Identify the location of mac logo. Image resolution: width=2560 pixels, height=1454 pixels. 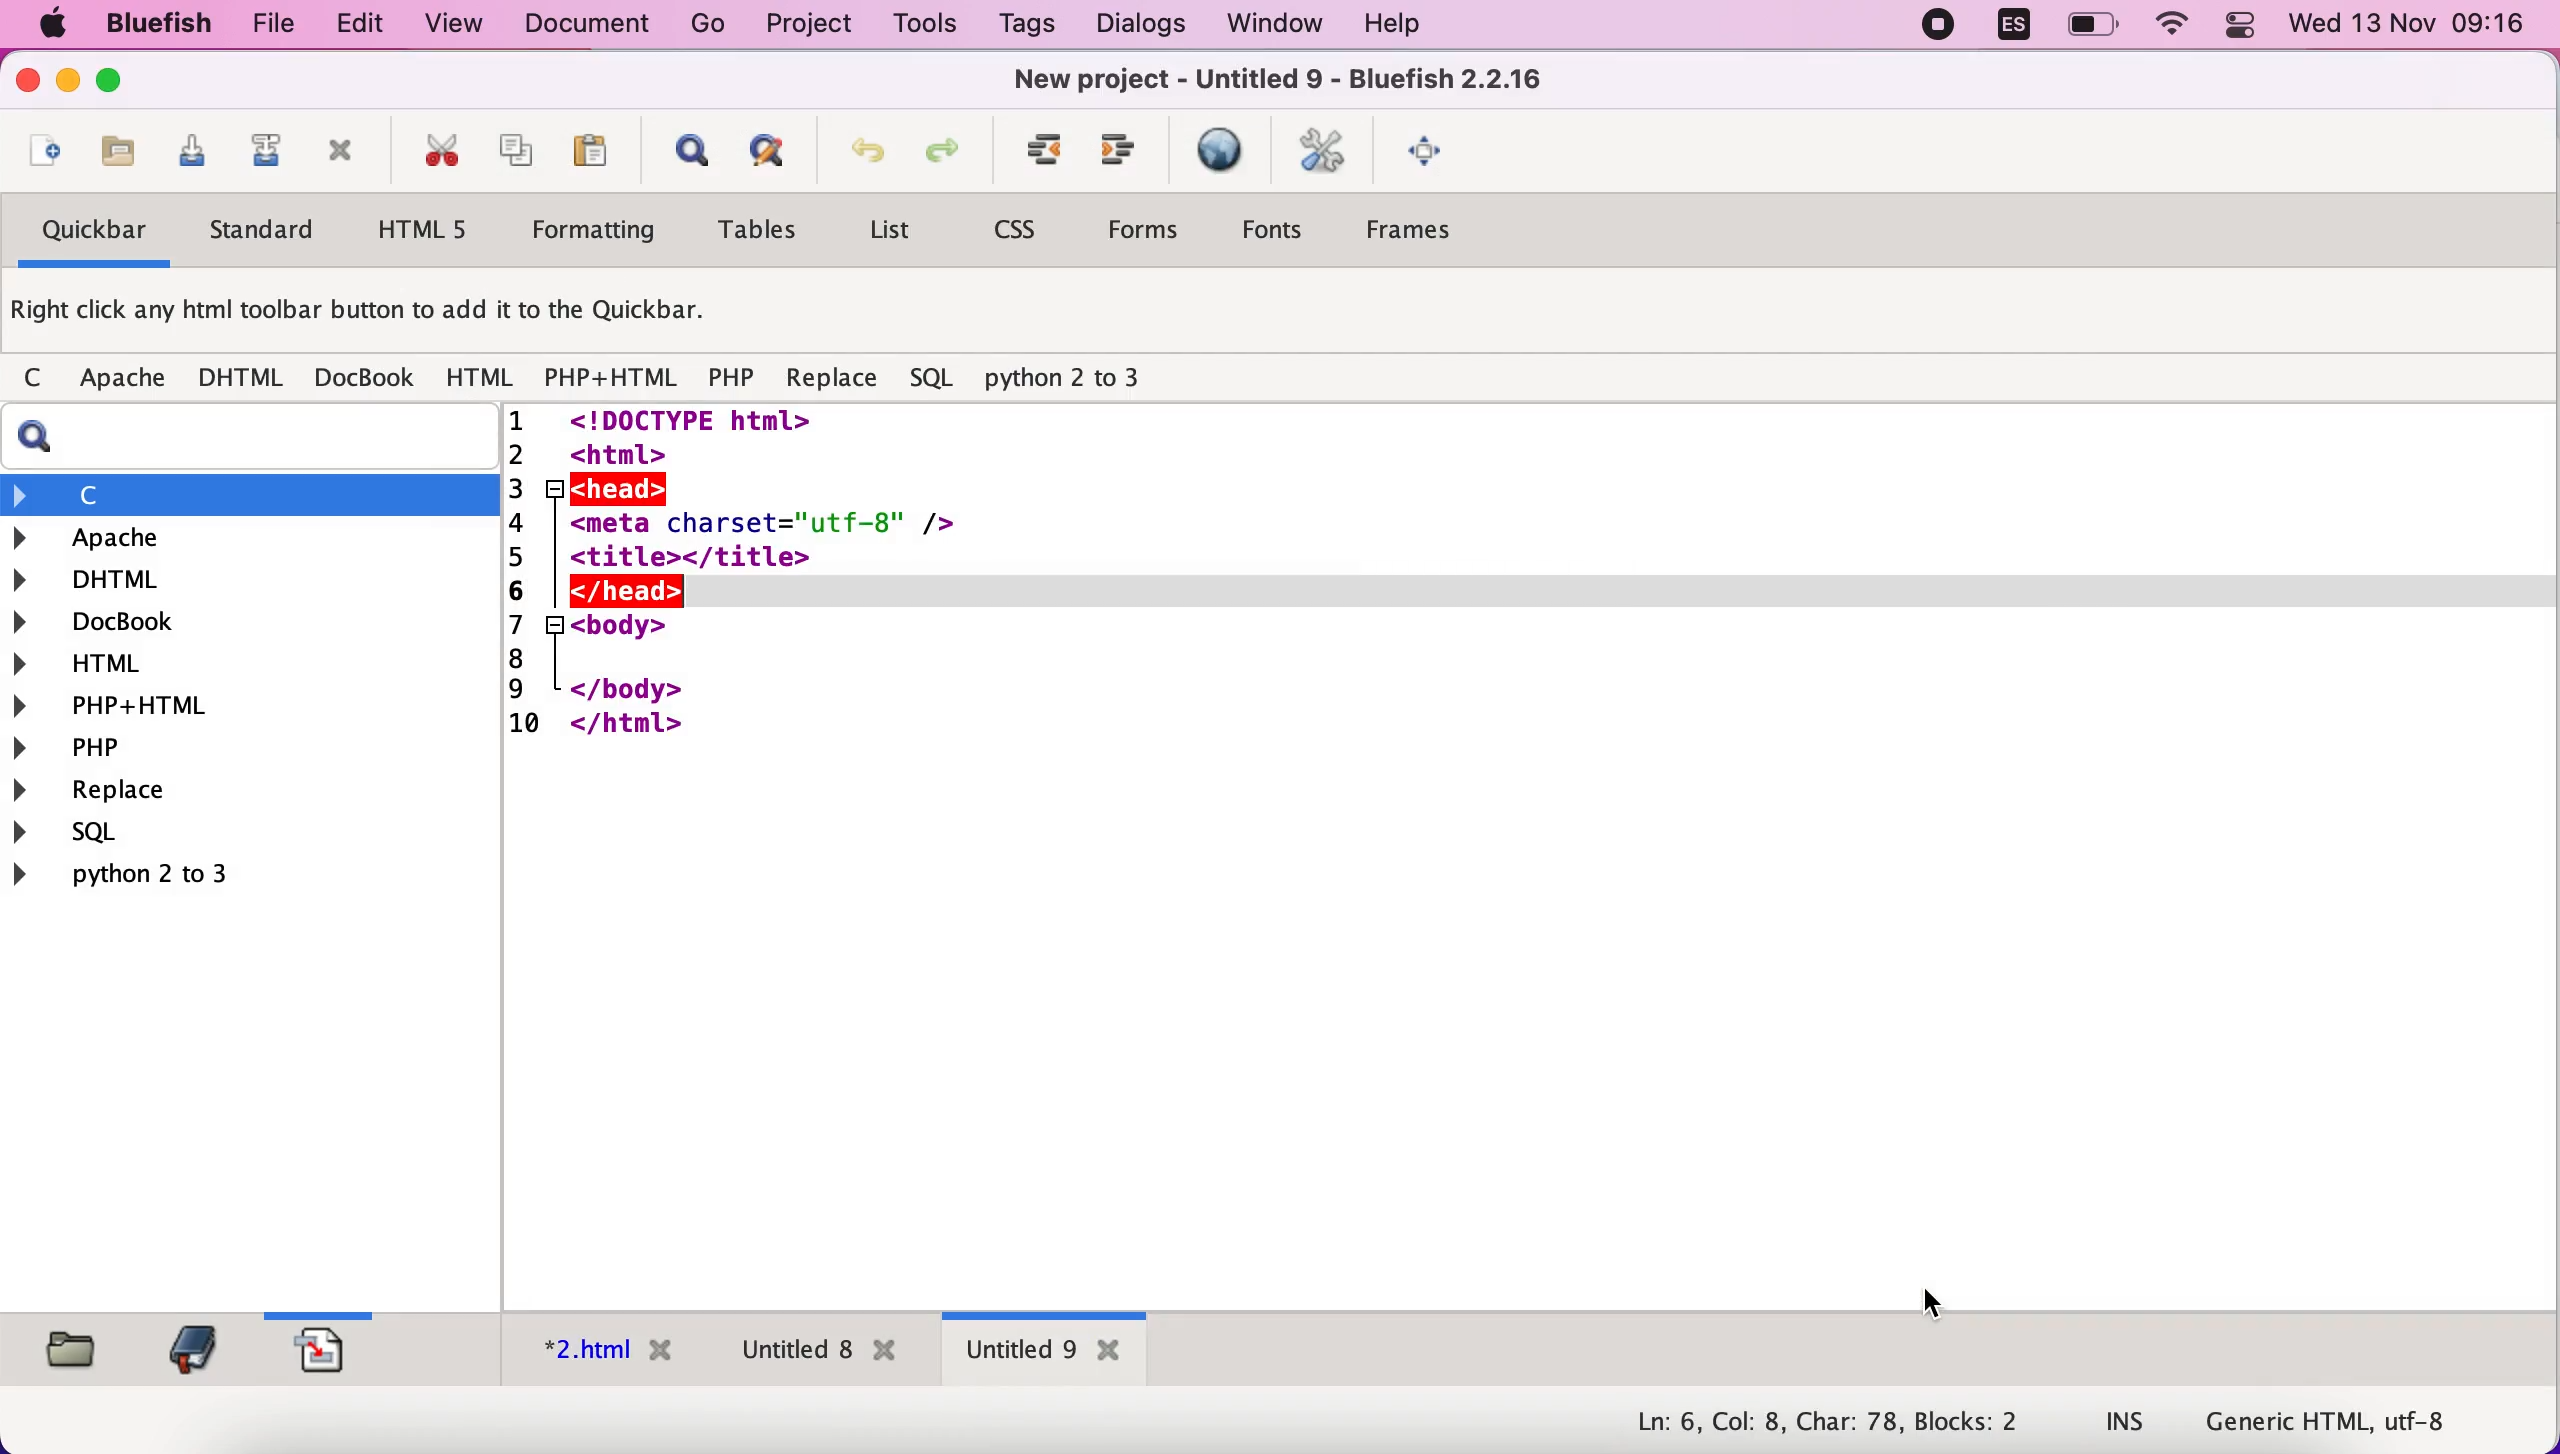
(48, 26).